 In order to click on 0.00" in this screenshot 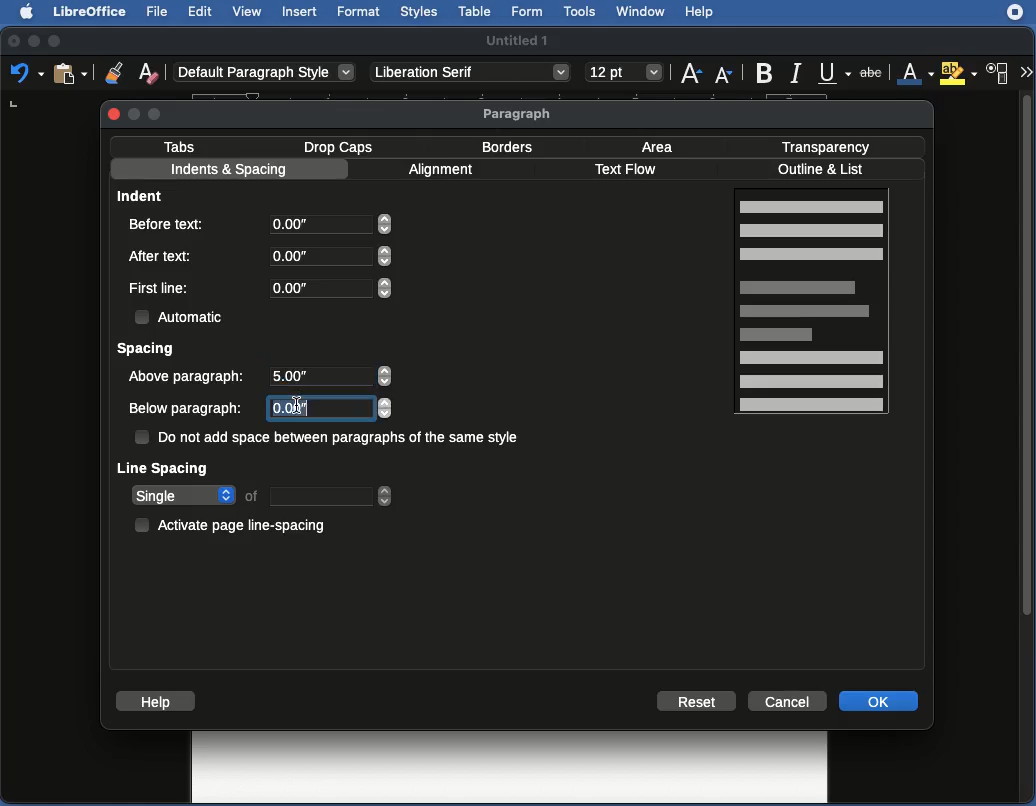, I will do `click(328, 256)`.